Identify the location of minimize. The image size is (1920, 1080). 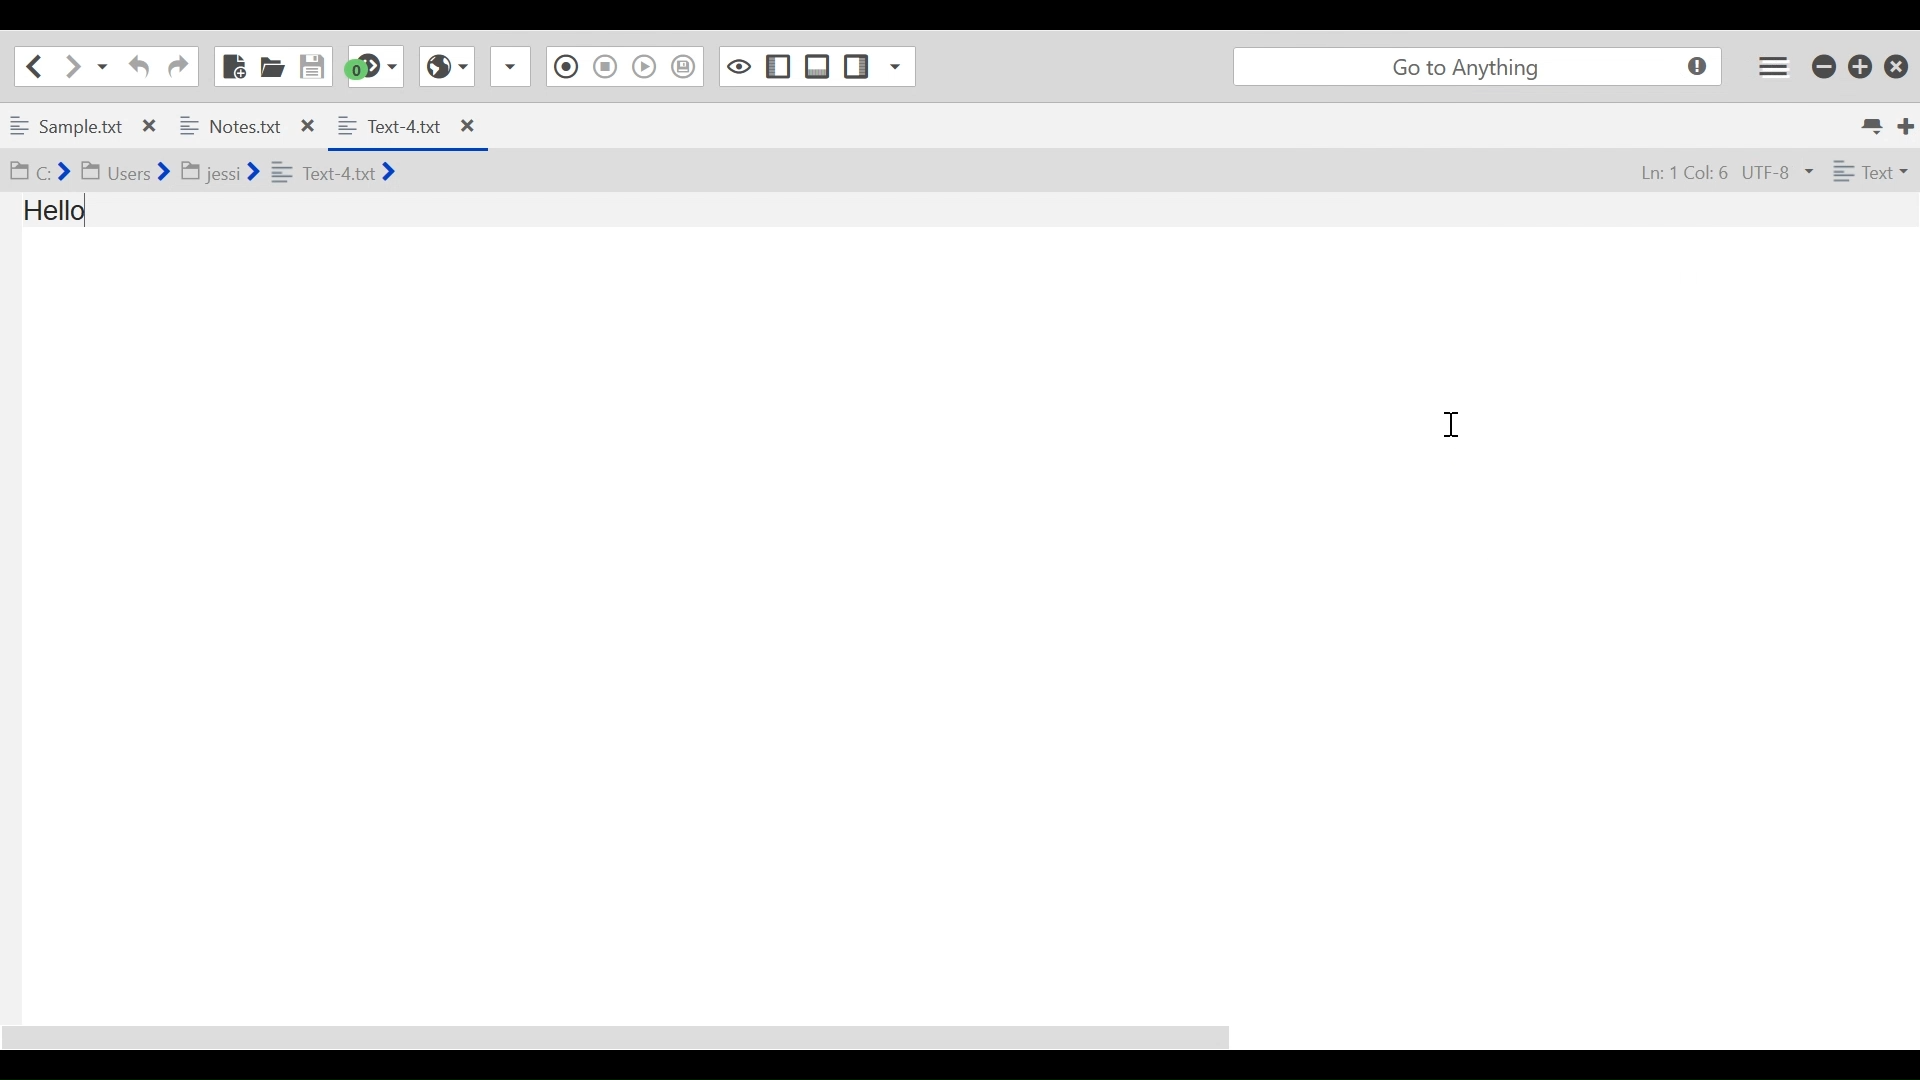
(1823, 66).